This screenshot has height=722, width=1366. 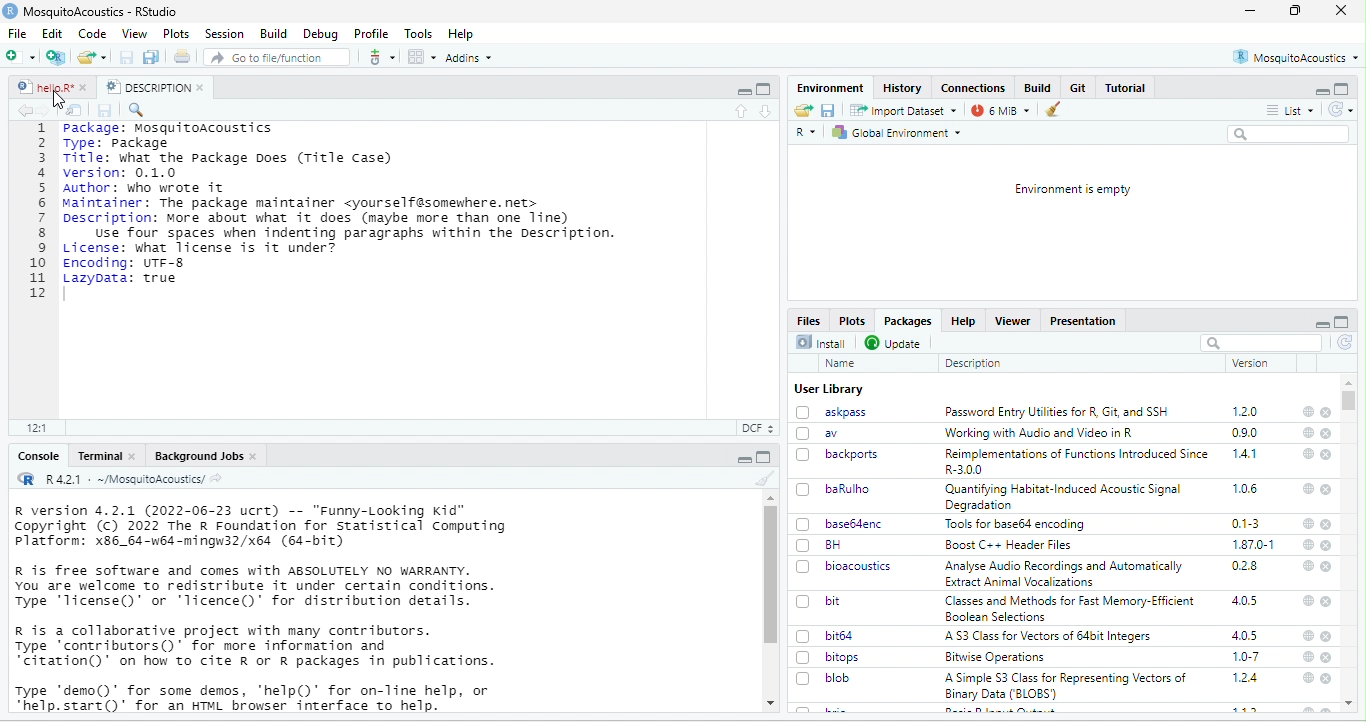 I want to click on File, so click(x=21, y=33).